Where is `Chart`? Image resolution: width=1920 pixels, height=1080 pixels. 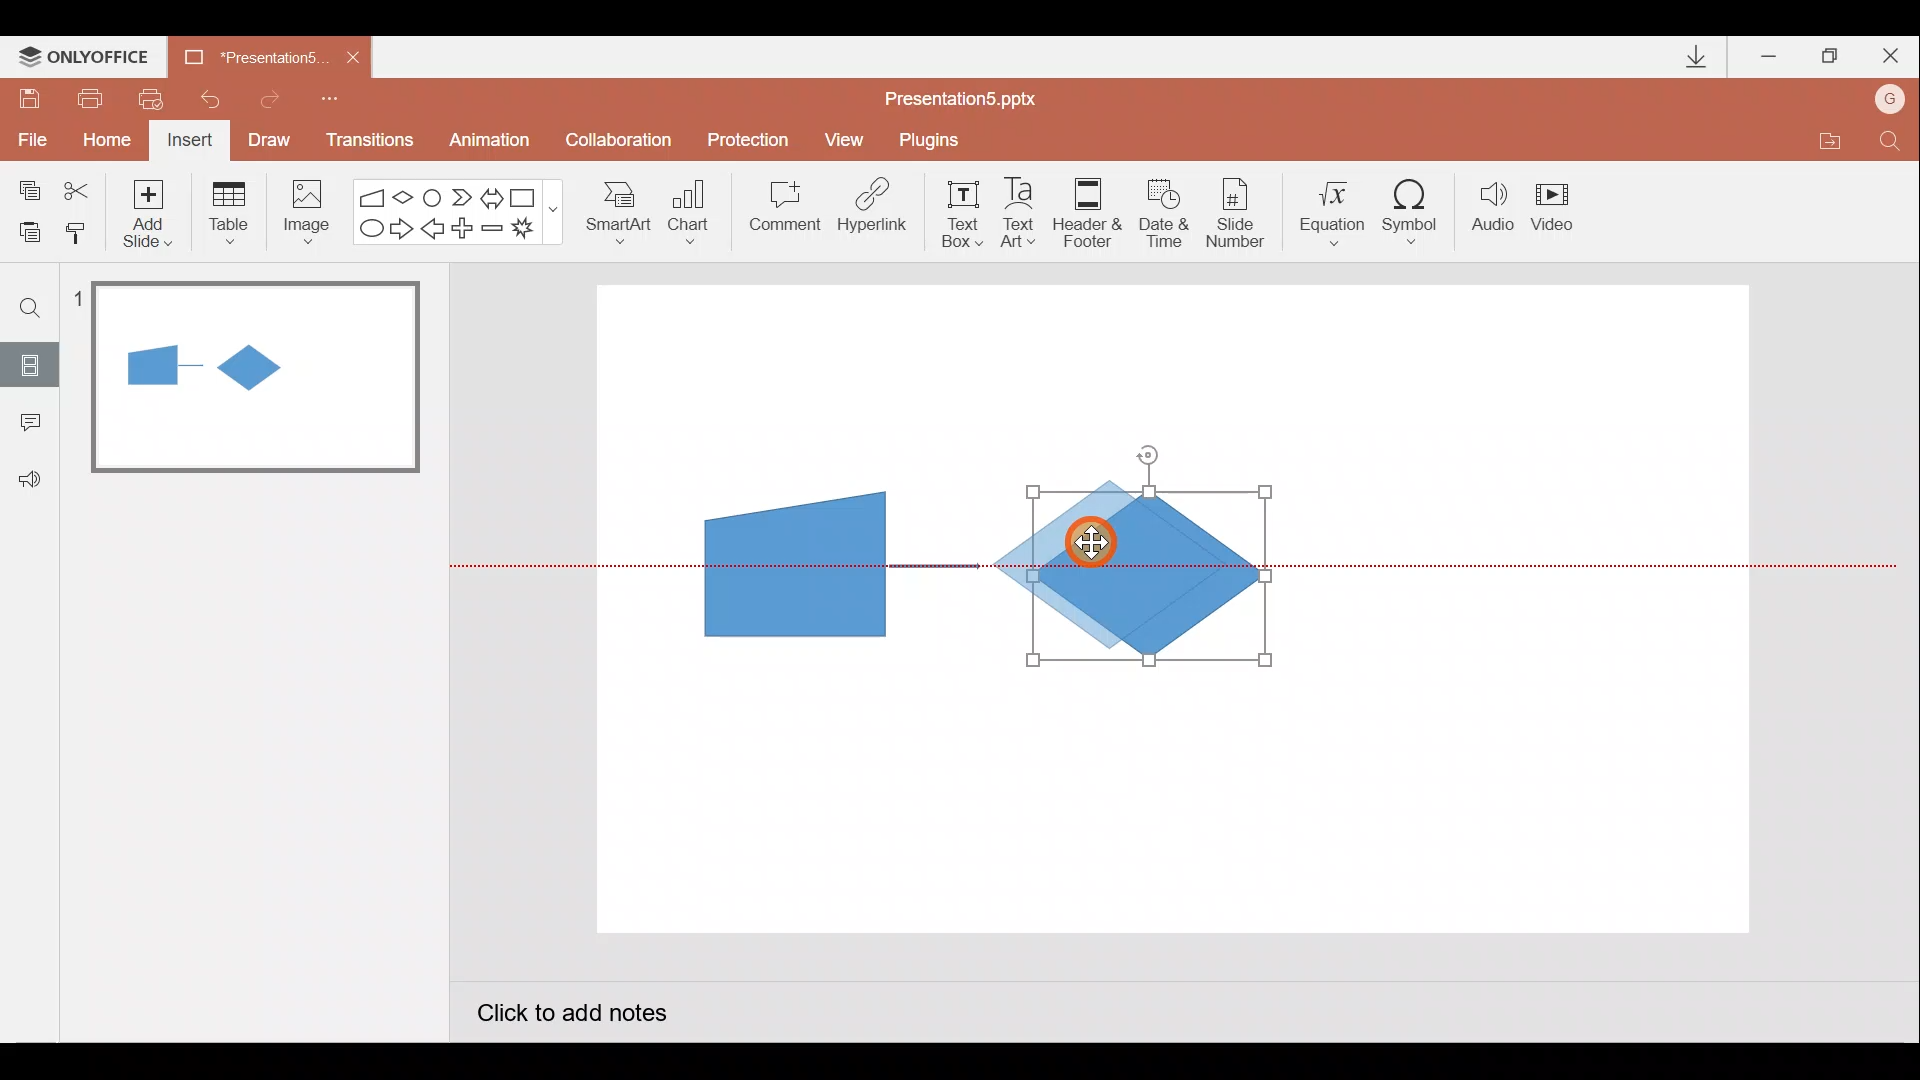
Chart is located at coordinates (689, 208).